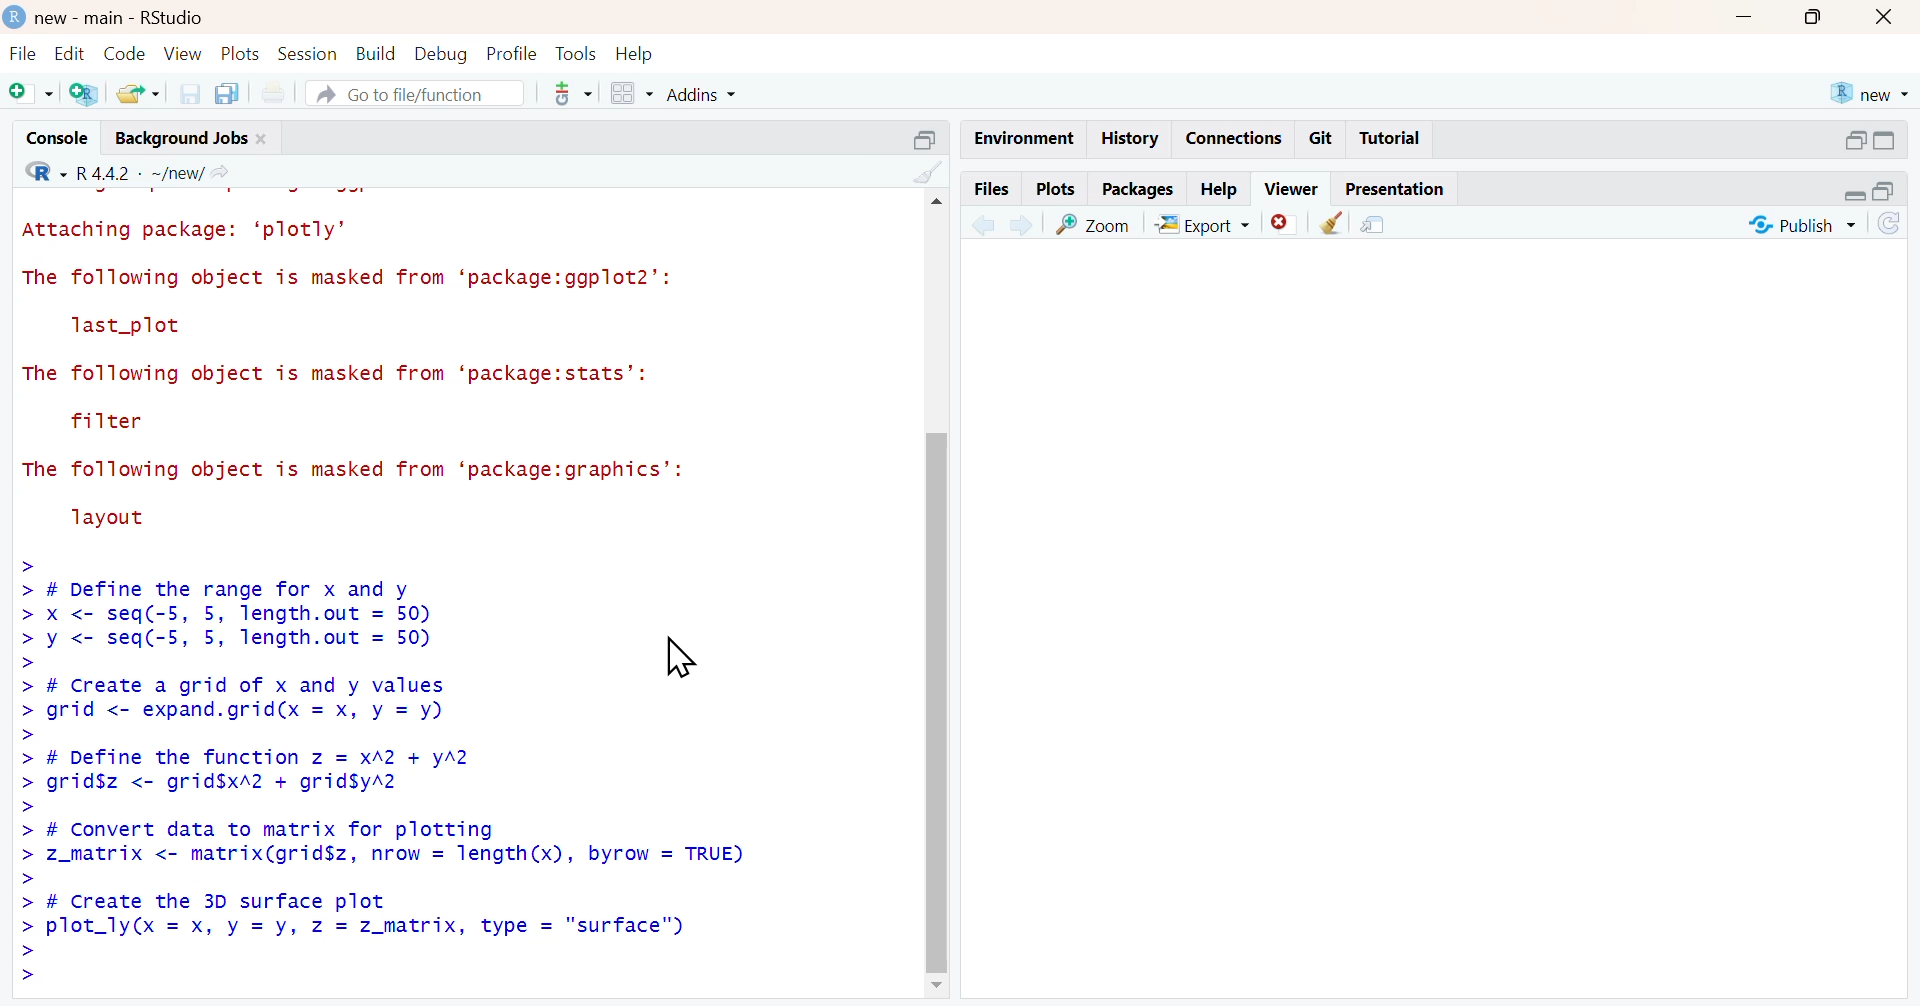 This screenshot has width=1920, height=1006. What do you see at coordinates (47, 134) in the screenshot?
I see `console` at bounding box center [47, 134].